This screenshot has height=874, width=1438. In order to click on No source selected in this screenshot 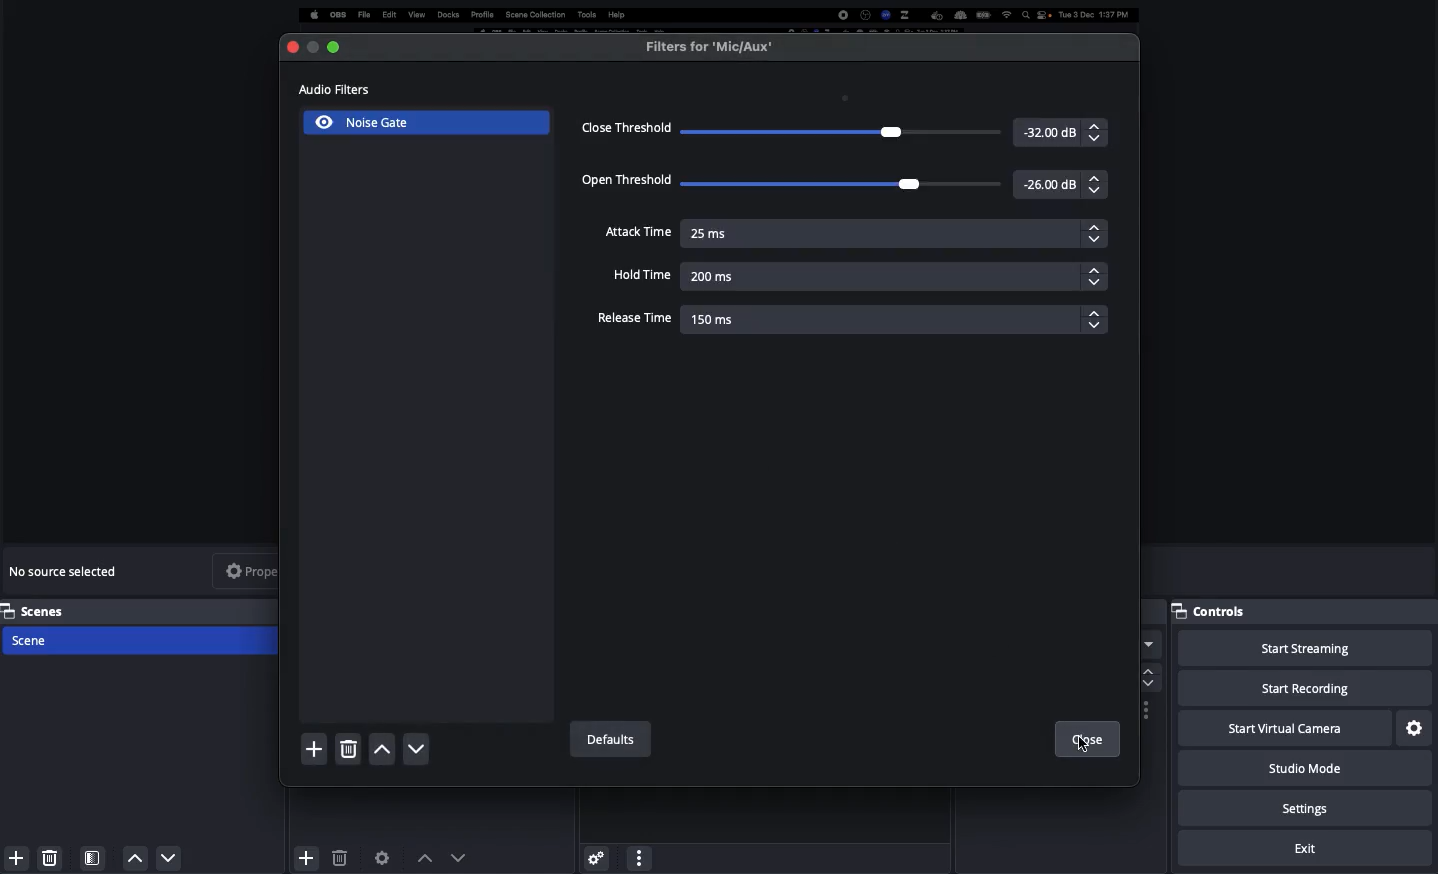, I will do `click(68, 571)`.